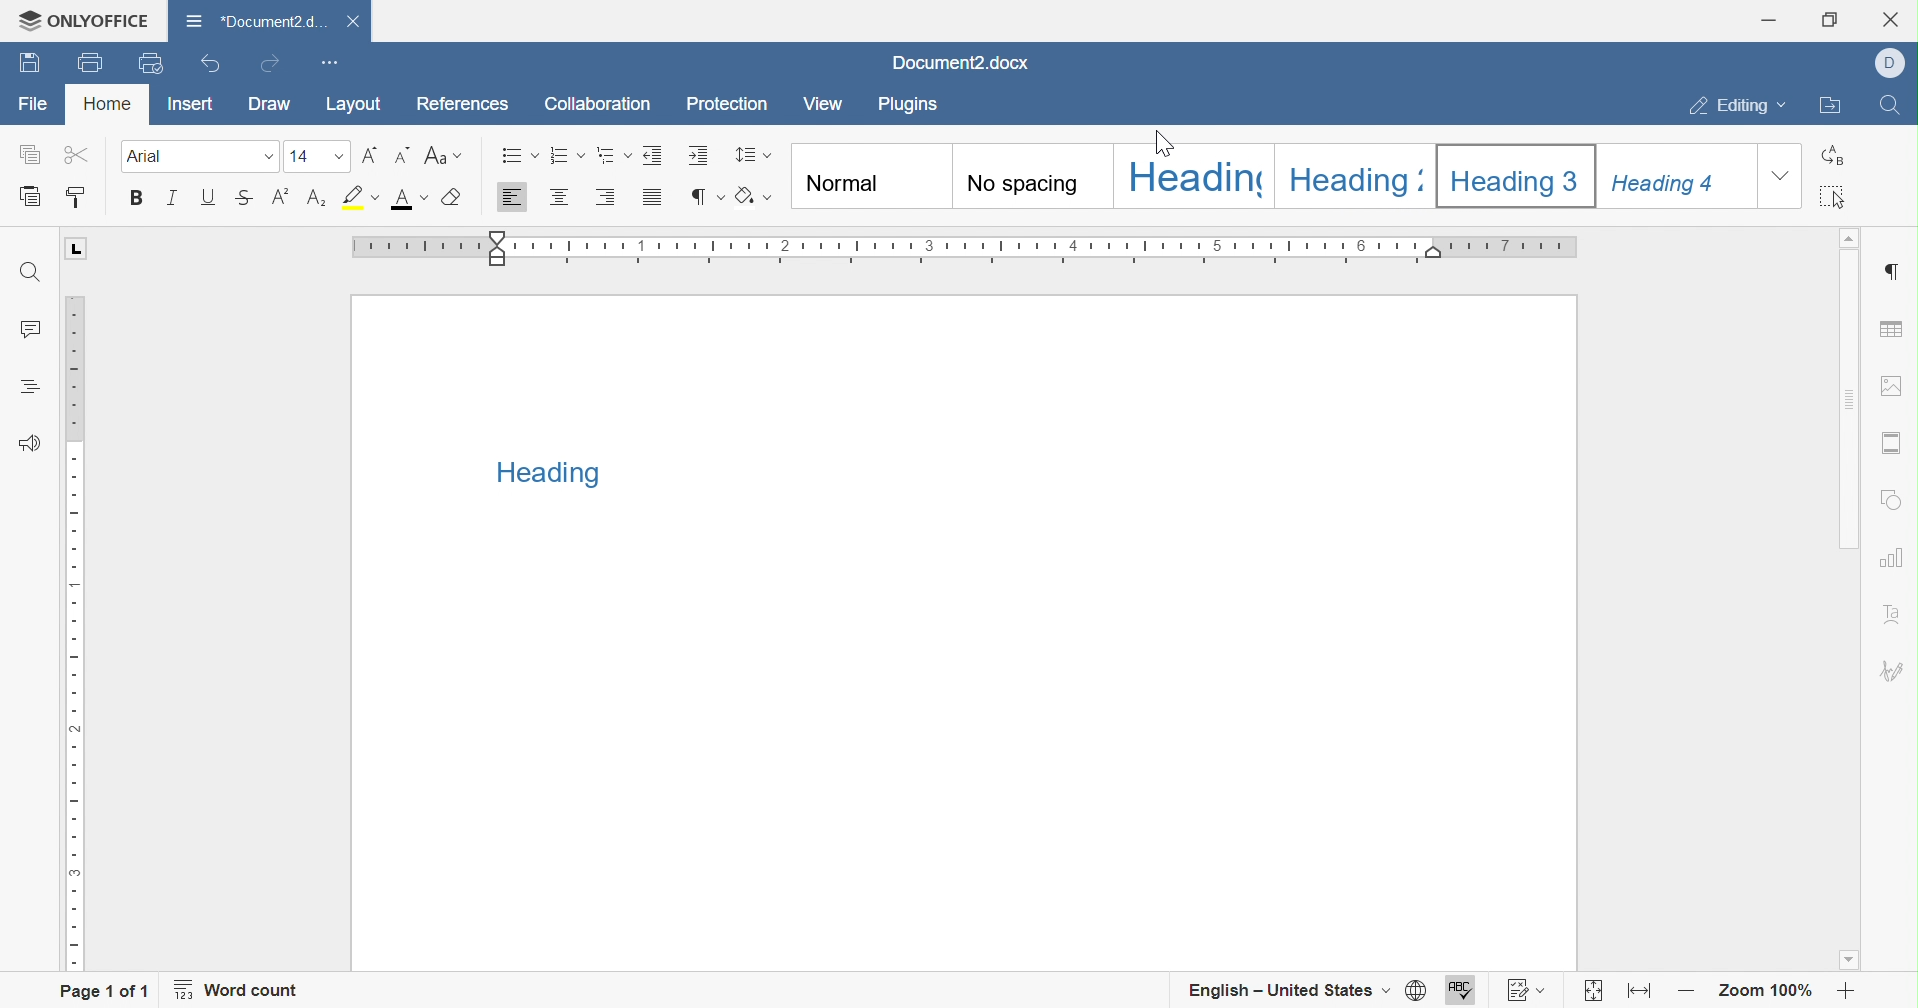  What do you see at coordinates (357, 194) in the screenshot?
I see `Highlight color` at bounding box center [357, 194].